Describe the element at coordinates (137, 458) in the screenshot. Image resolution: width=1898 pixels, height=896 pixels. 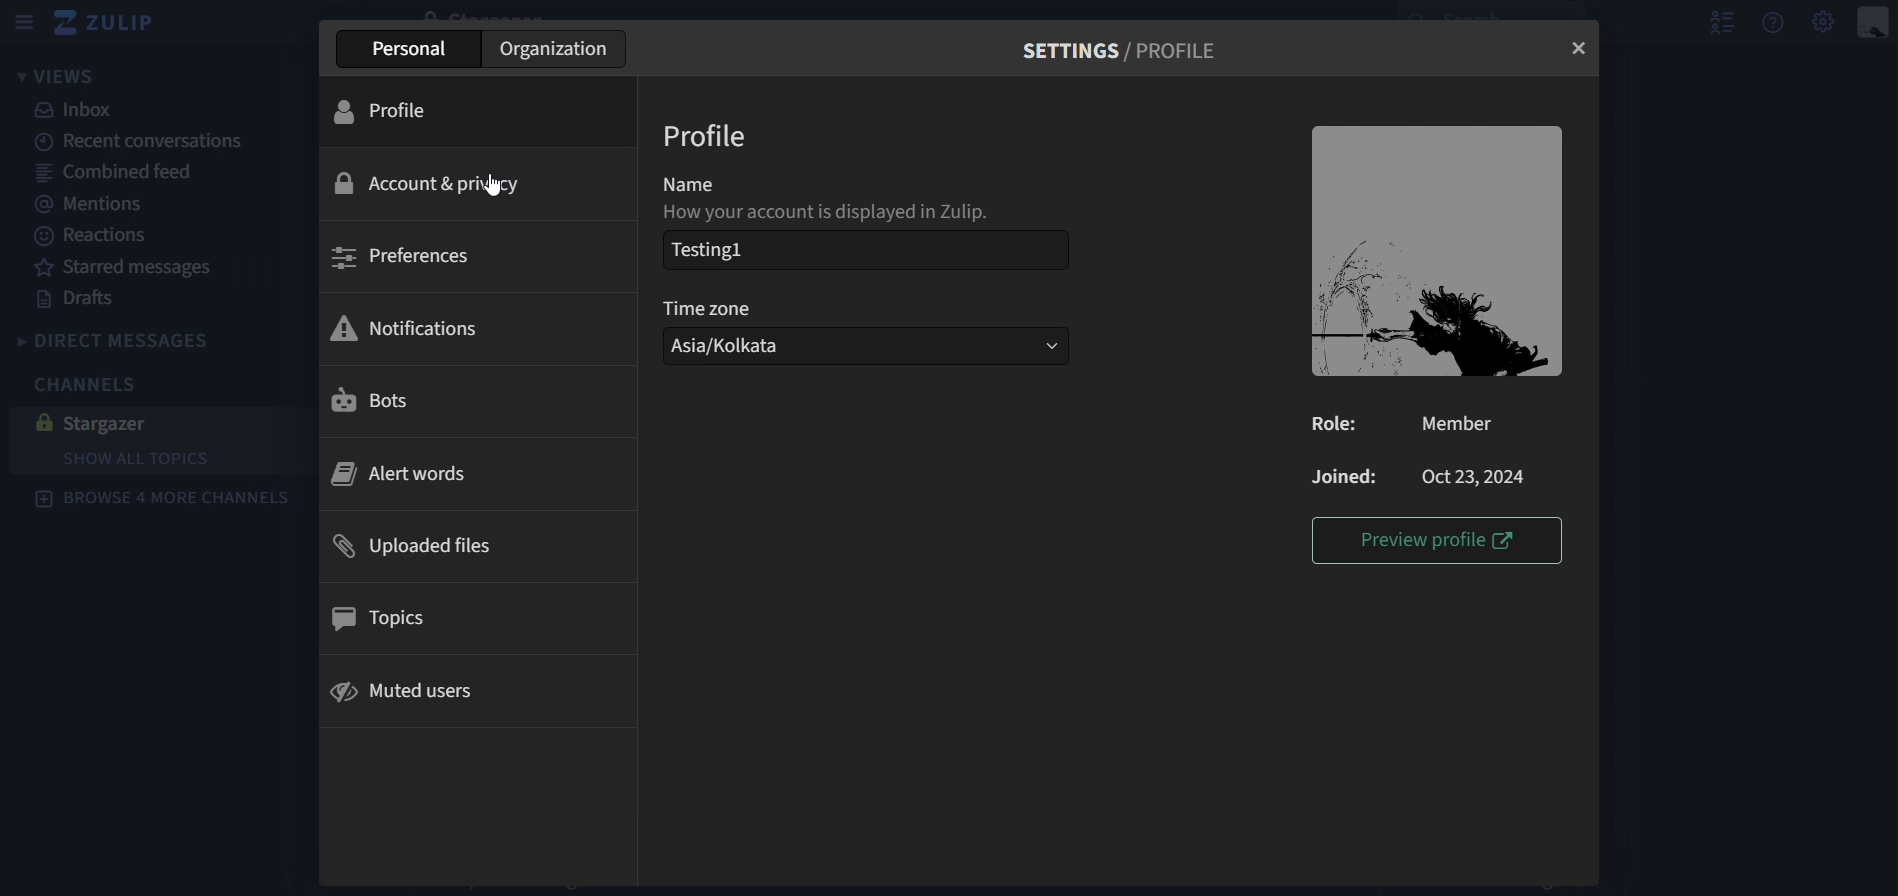
I see `show all topics` at that location.